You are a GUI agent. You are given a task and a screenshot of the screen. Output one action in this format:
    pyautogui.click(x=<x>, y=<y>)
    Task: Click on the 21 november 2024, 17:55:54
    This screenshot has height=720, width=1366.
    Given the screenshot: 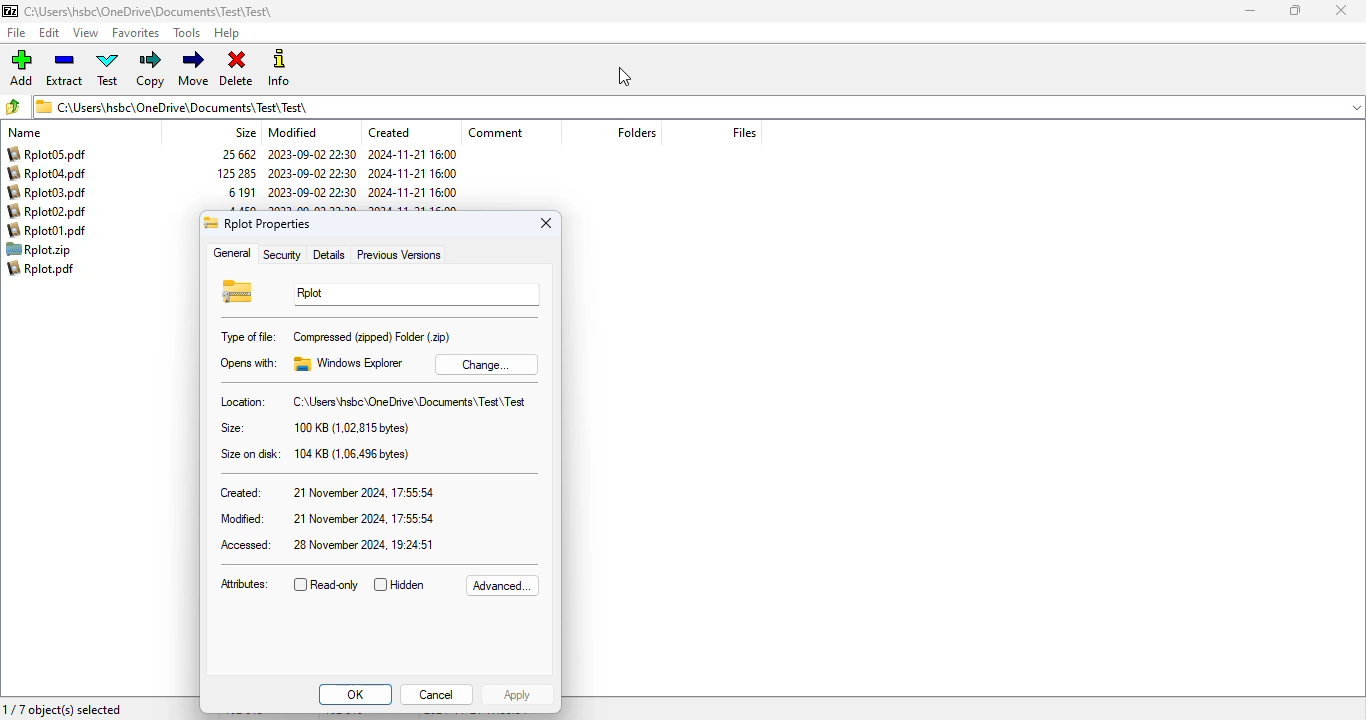 What is the action you would take?
    pyautogui.click(x=364, y=492)
    